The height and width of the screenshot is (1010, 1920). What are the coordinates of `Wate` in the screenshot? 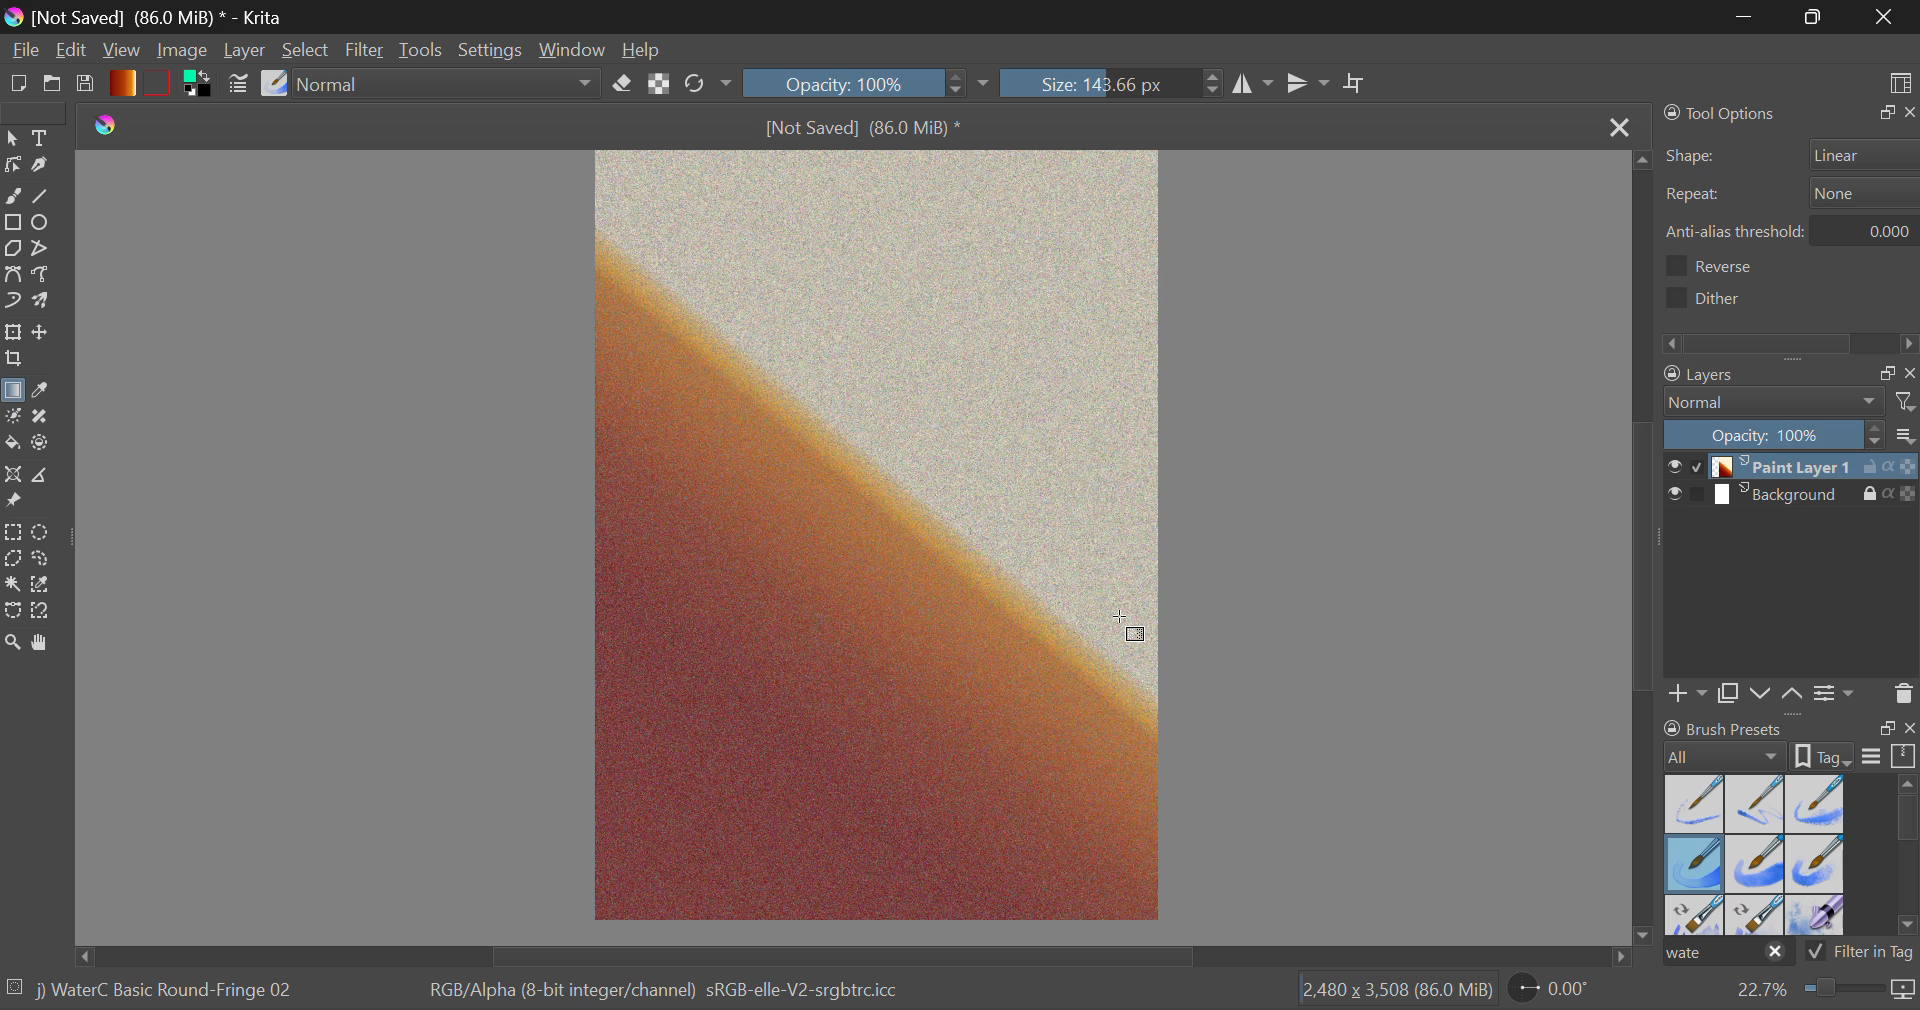 It's located at (1728, 954).